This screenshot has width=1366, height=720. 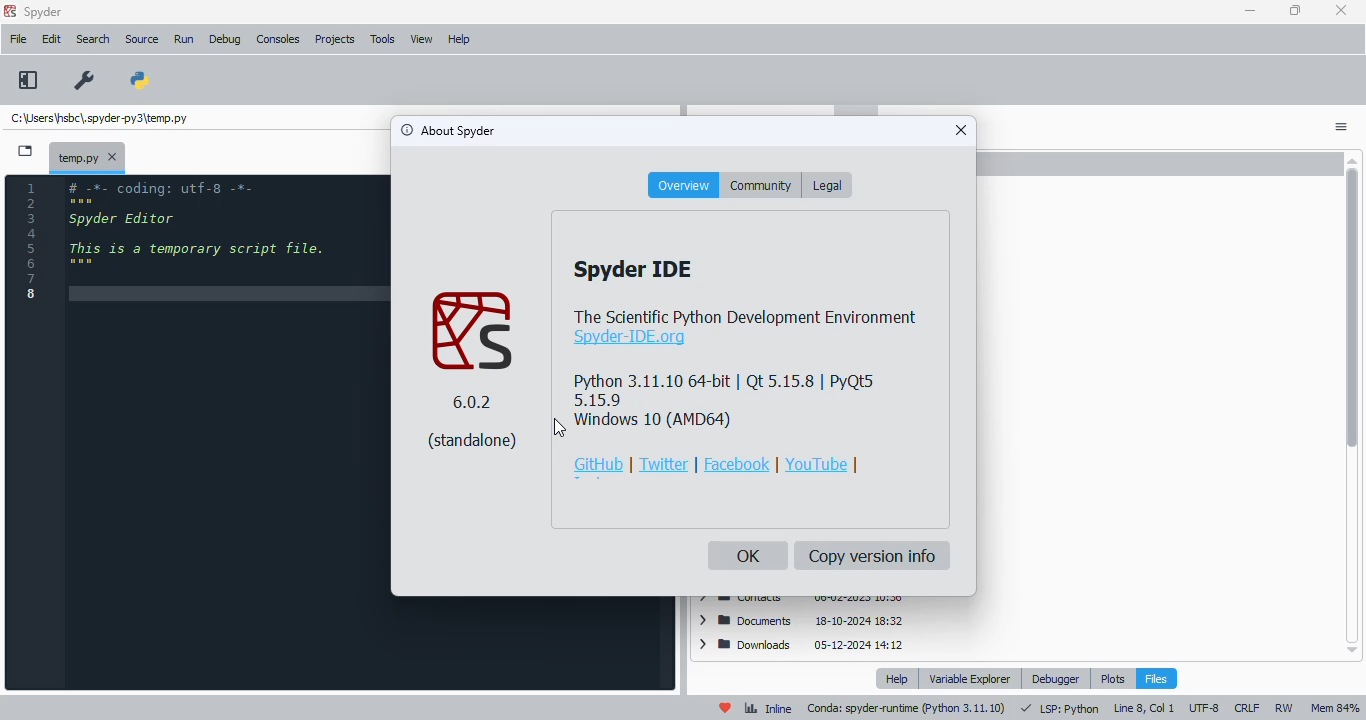 I want to click on maximize, so click(x=1296, y=11).